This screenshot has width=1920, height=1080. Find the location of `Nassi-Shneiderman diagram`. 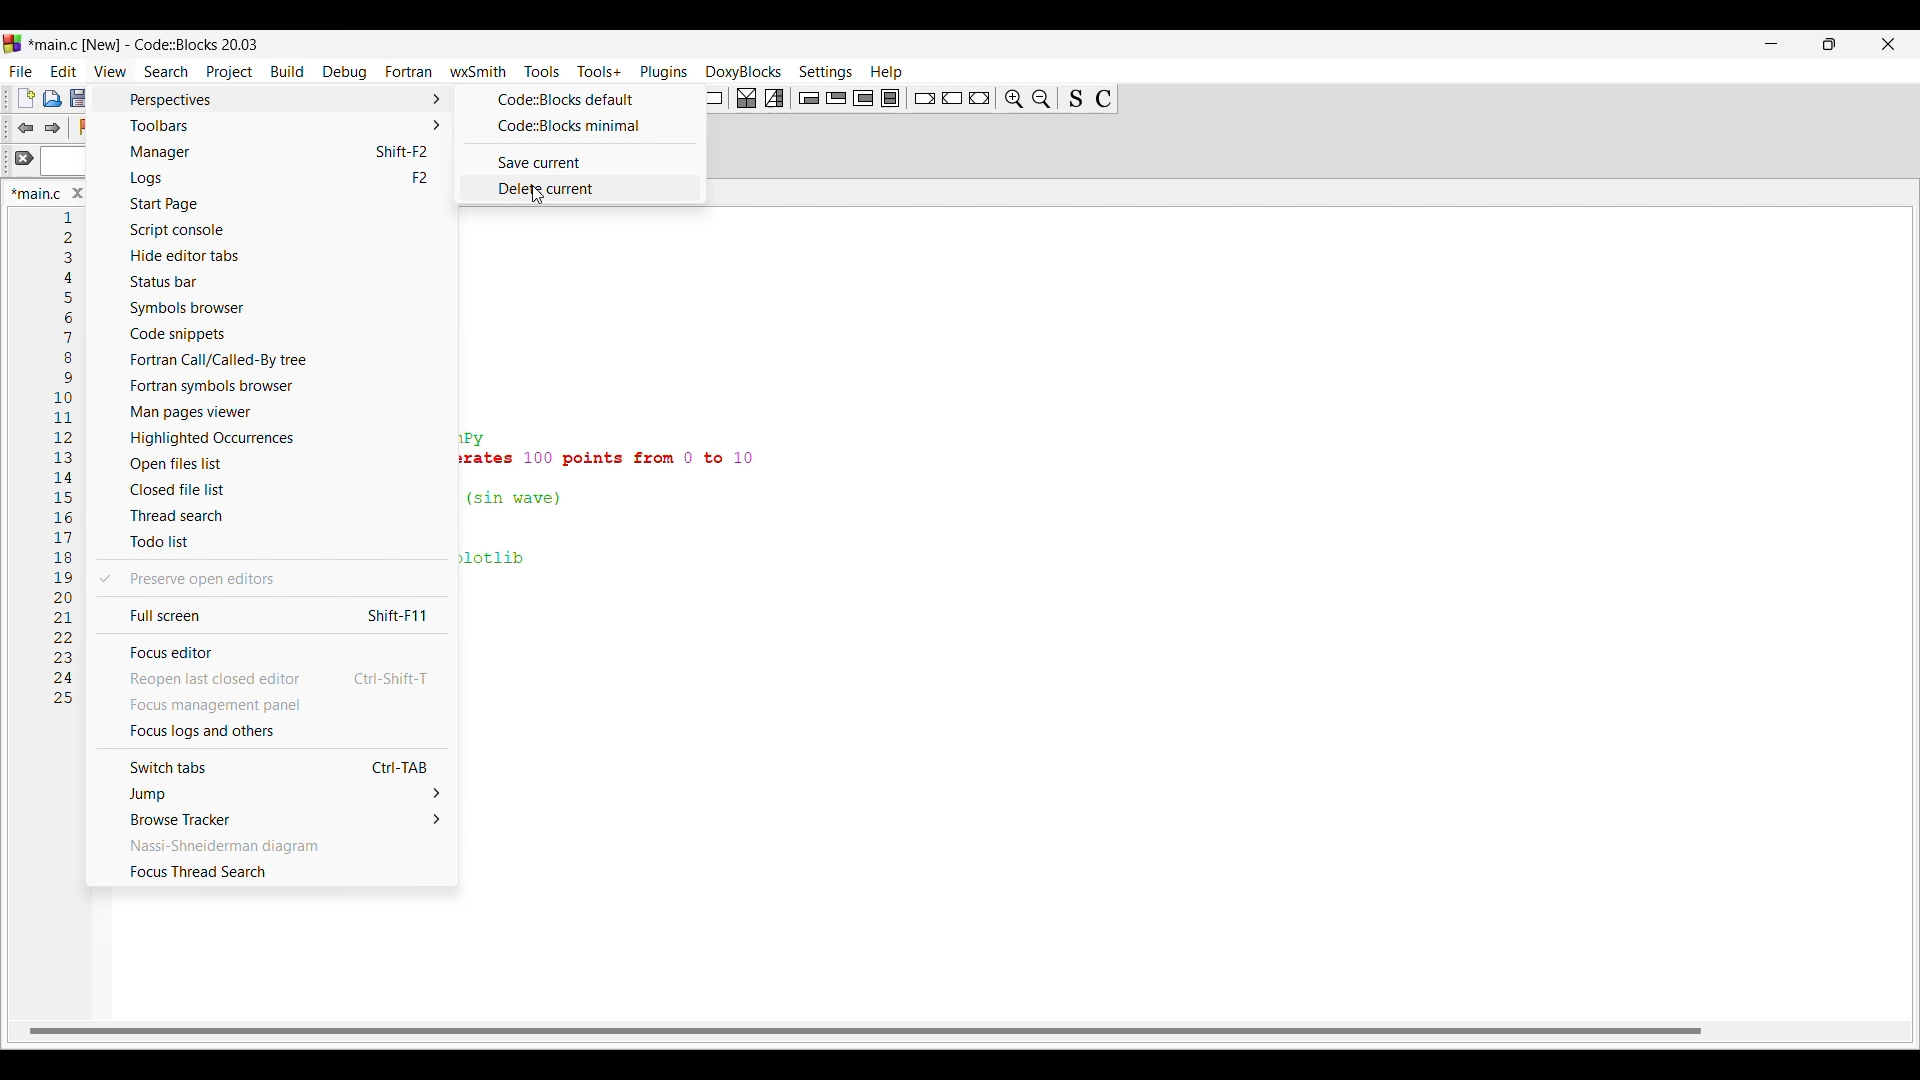

Nassi-Shneiderman diagram is located at coordinates (270, 845).